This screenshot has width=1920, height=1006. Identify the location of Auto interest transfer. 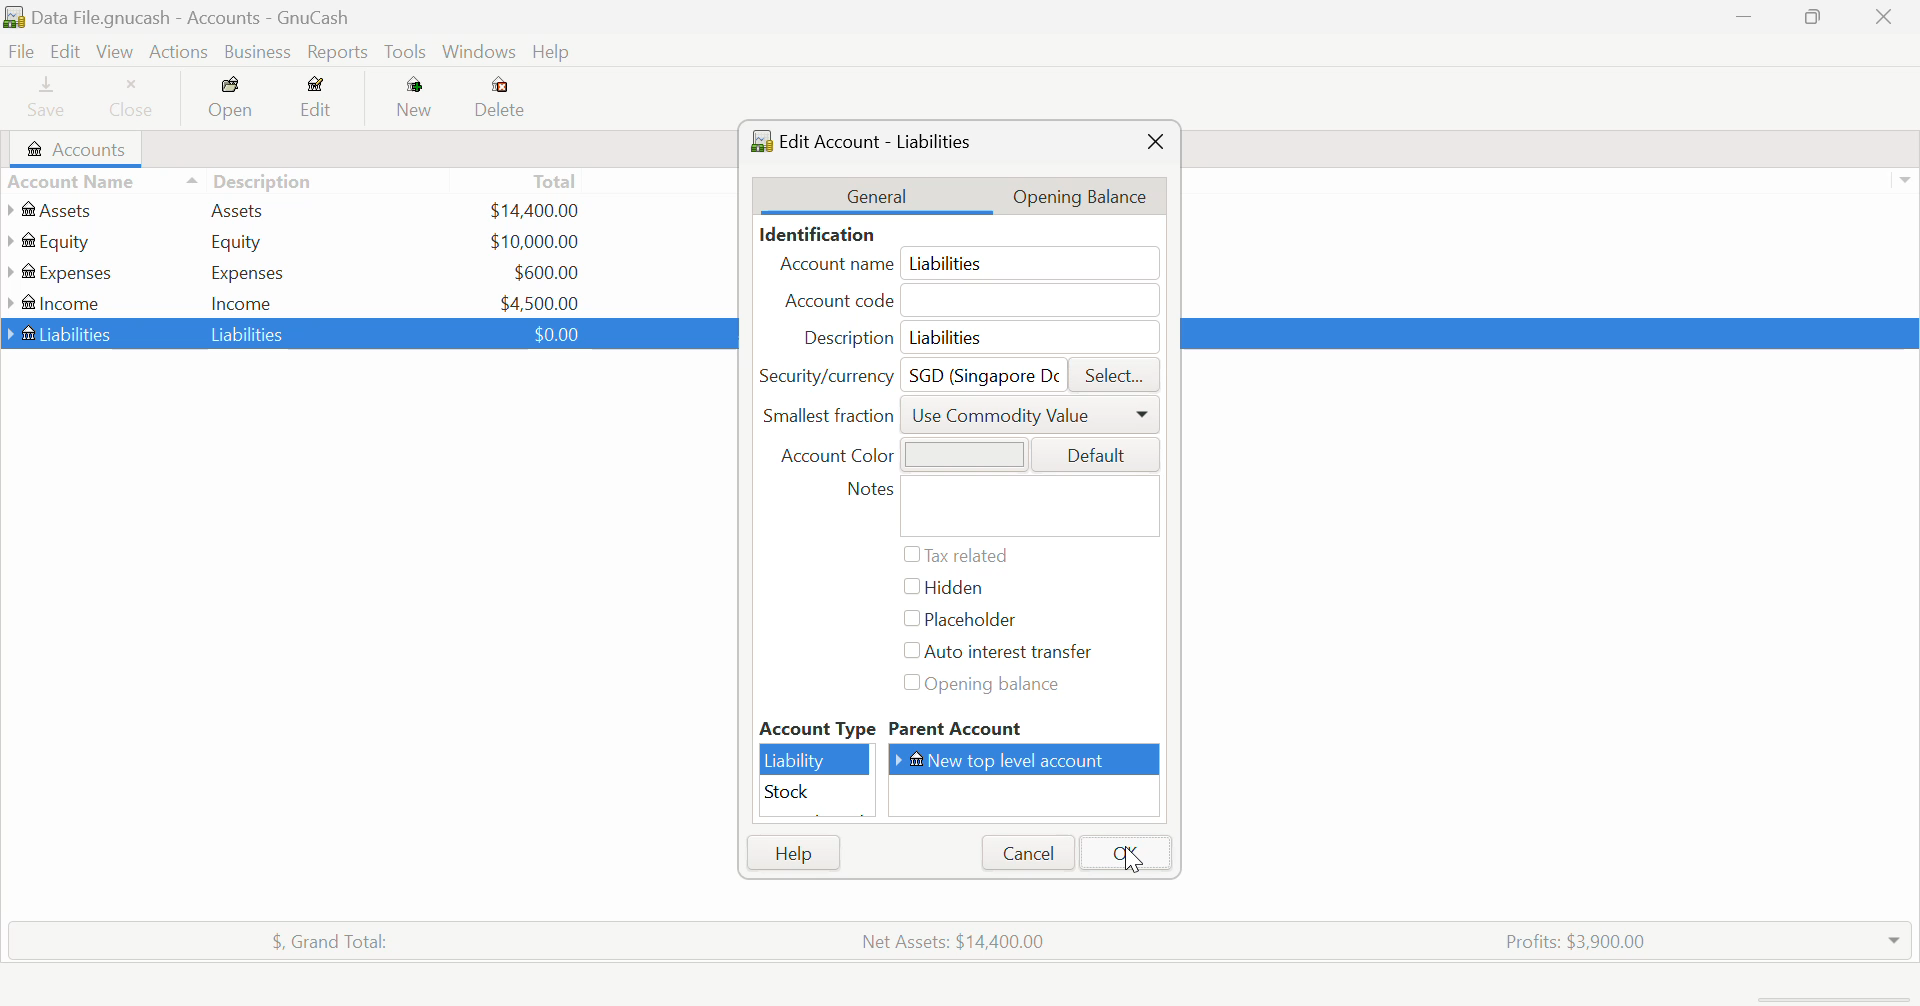
(1002, 652).